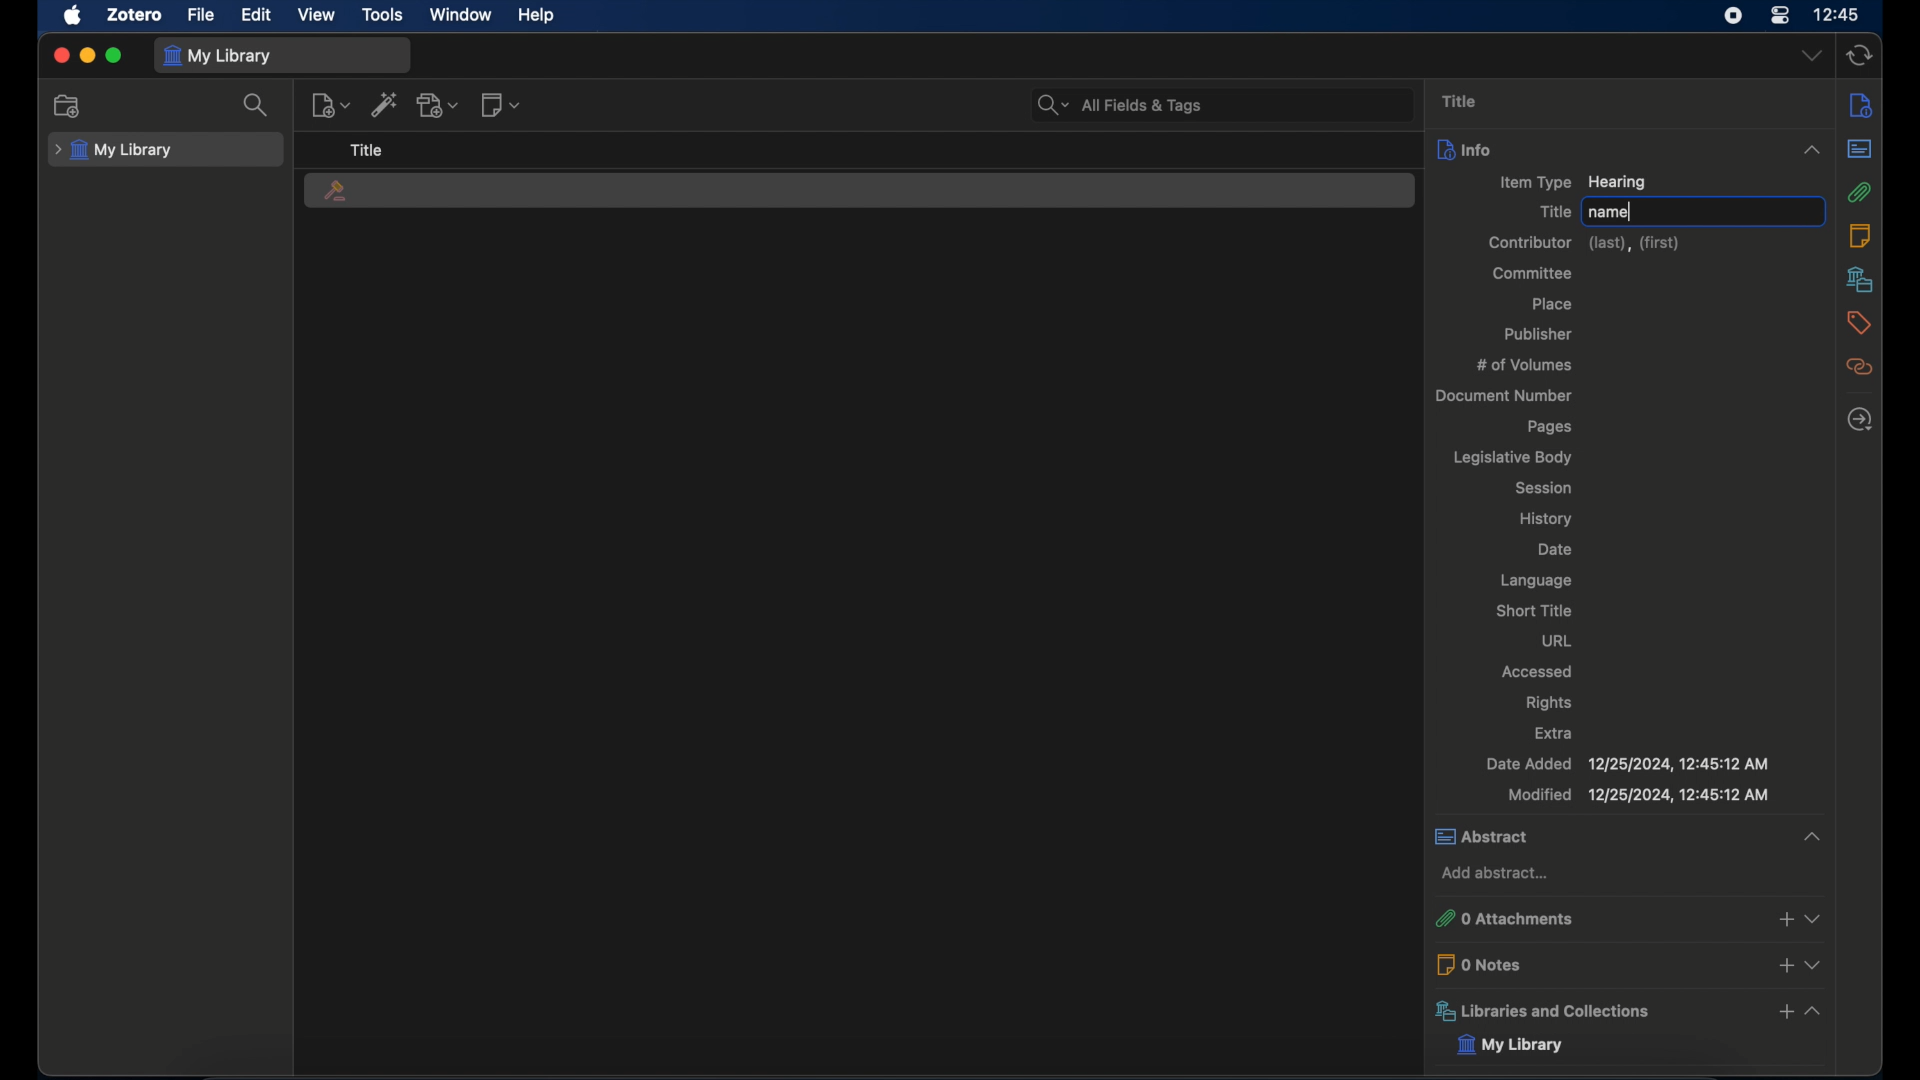 The height and width of the screenshot is (1080, 1920). Describe the element at coordinates (258, 15) in the screenshot. I see `edit` at that location.